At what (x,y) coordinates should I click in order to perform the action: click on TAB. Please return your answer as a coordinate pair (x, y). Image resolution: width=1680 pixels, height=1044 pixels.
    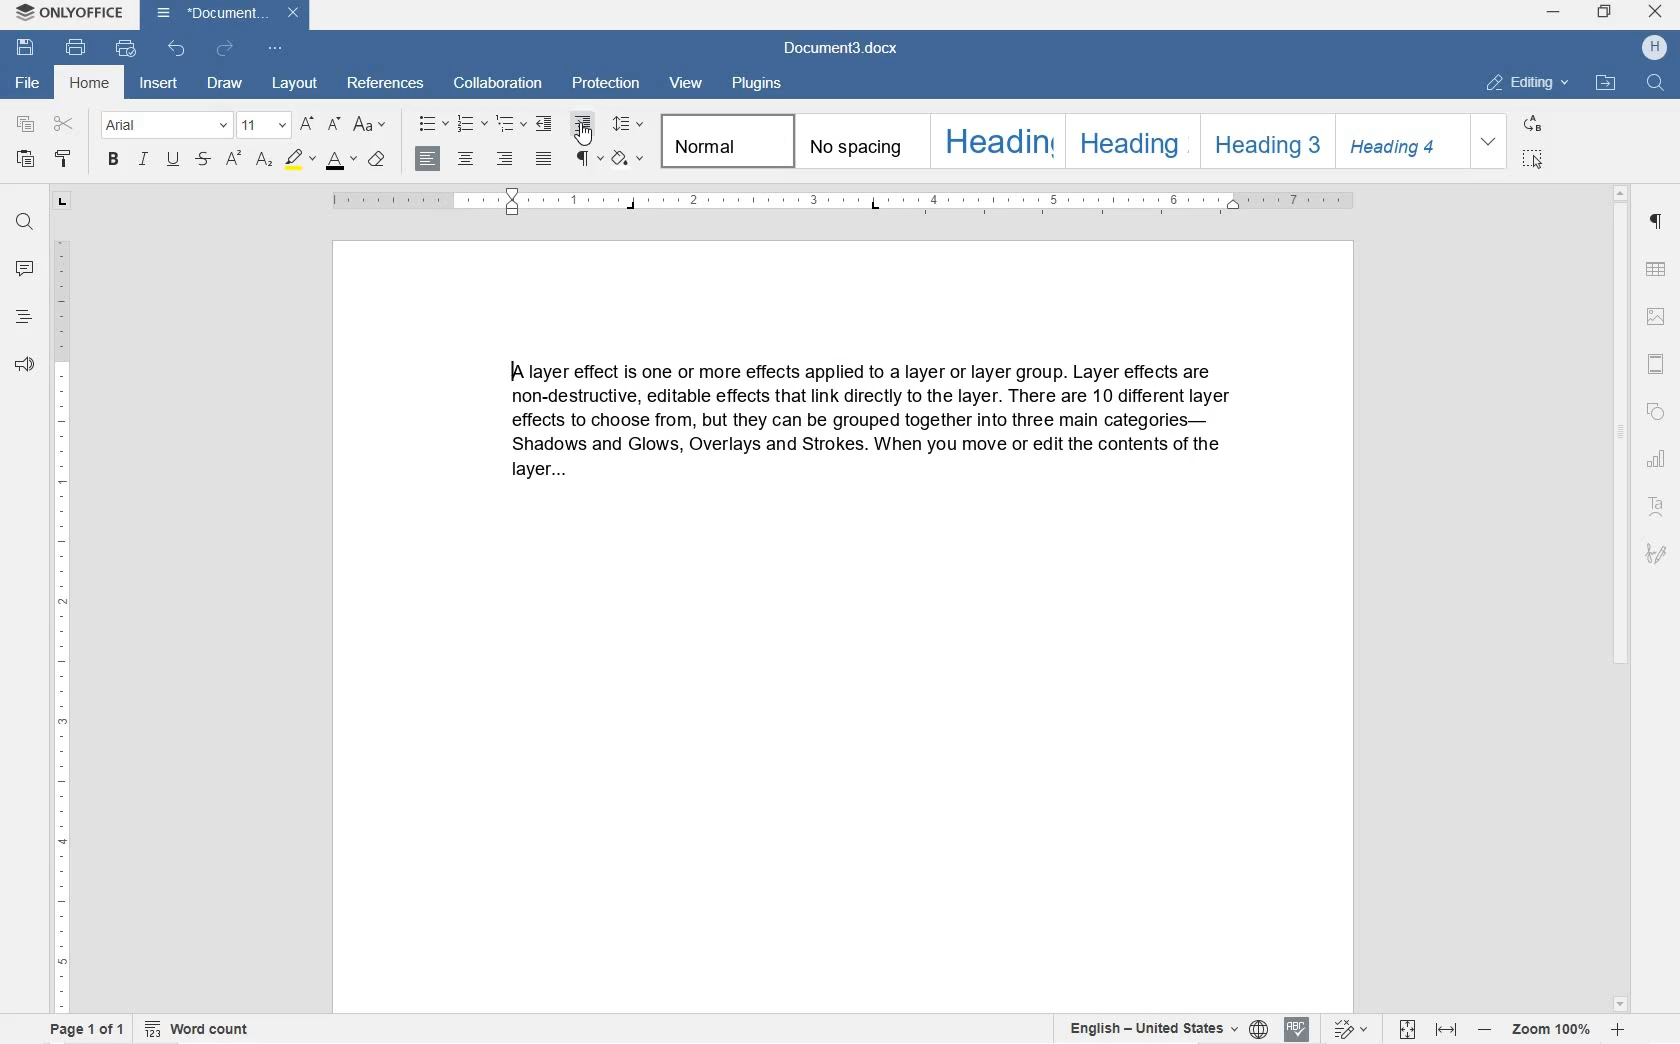
    Looking at the image, I should click on (61, 204).